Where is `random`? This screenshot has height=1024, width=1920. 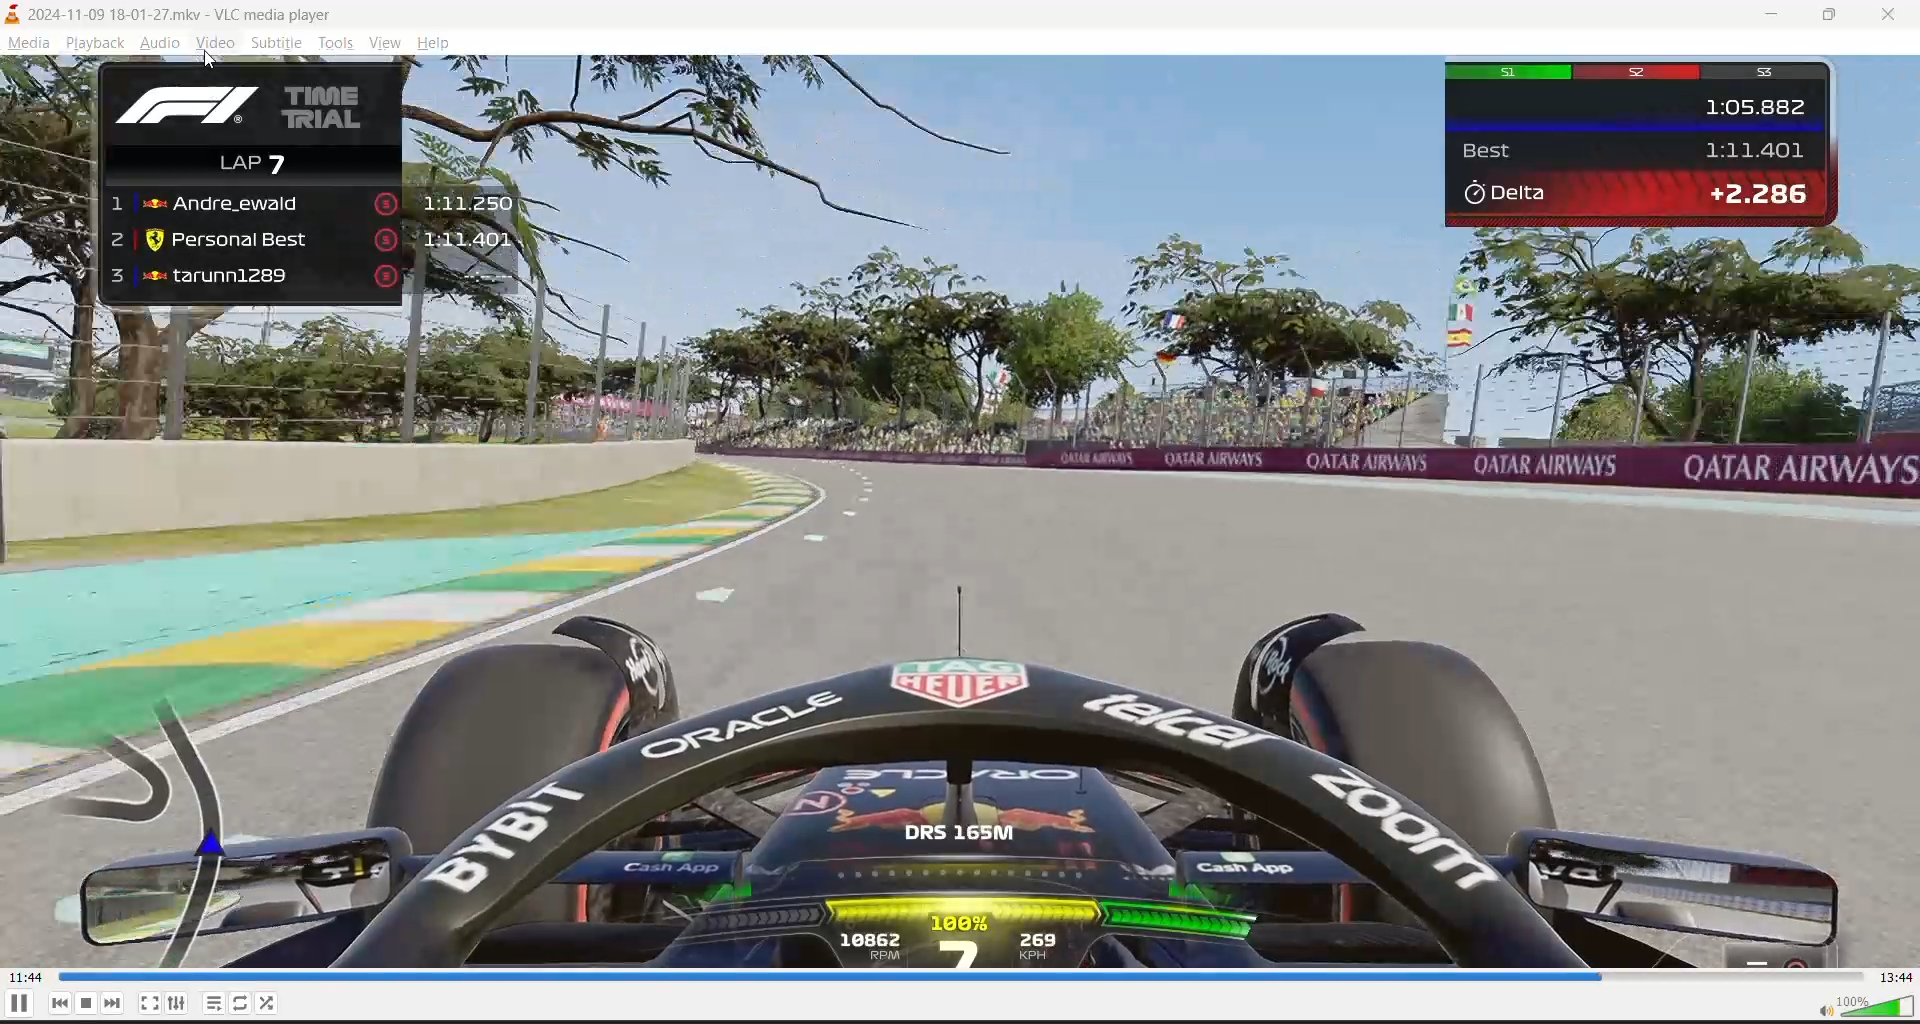
random is located at coordinates (273, 1001).